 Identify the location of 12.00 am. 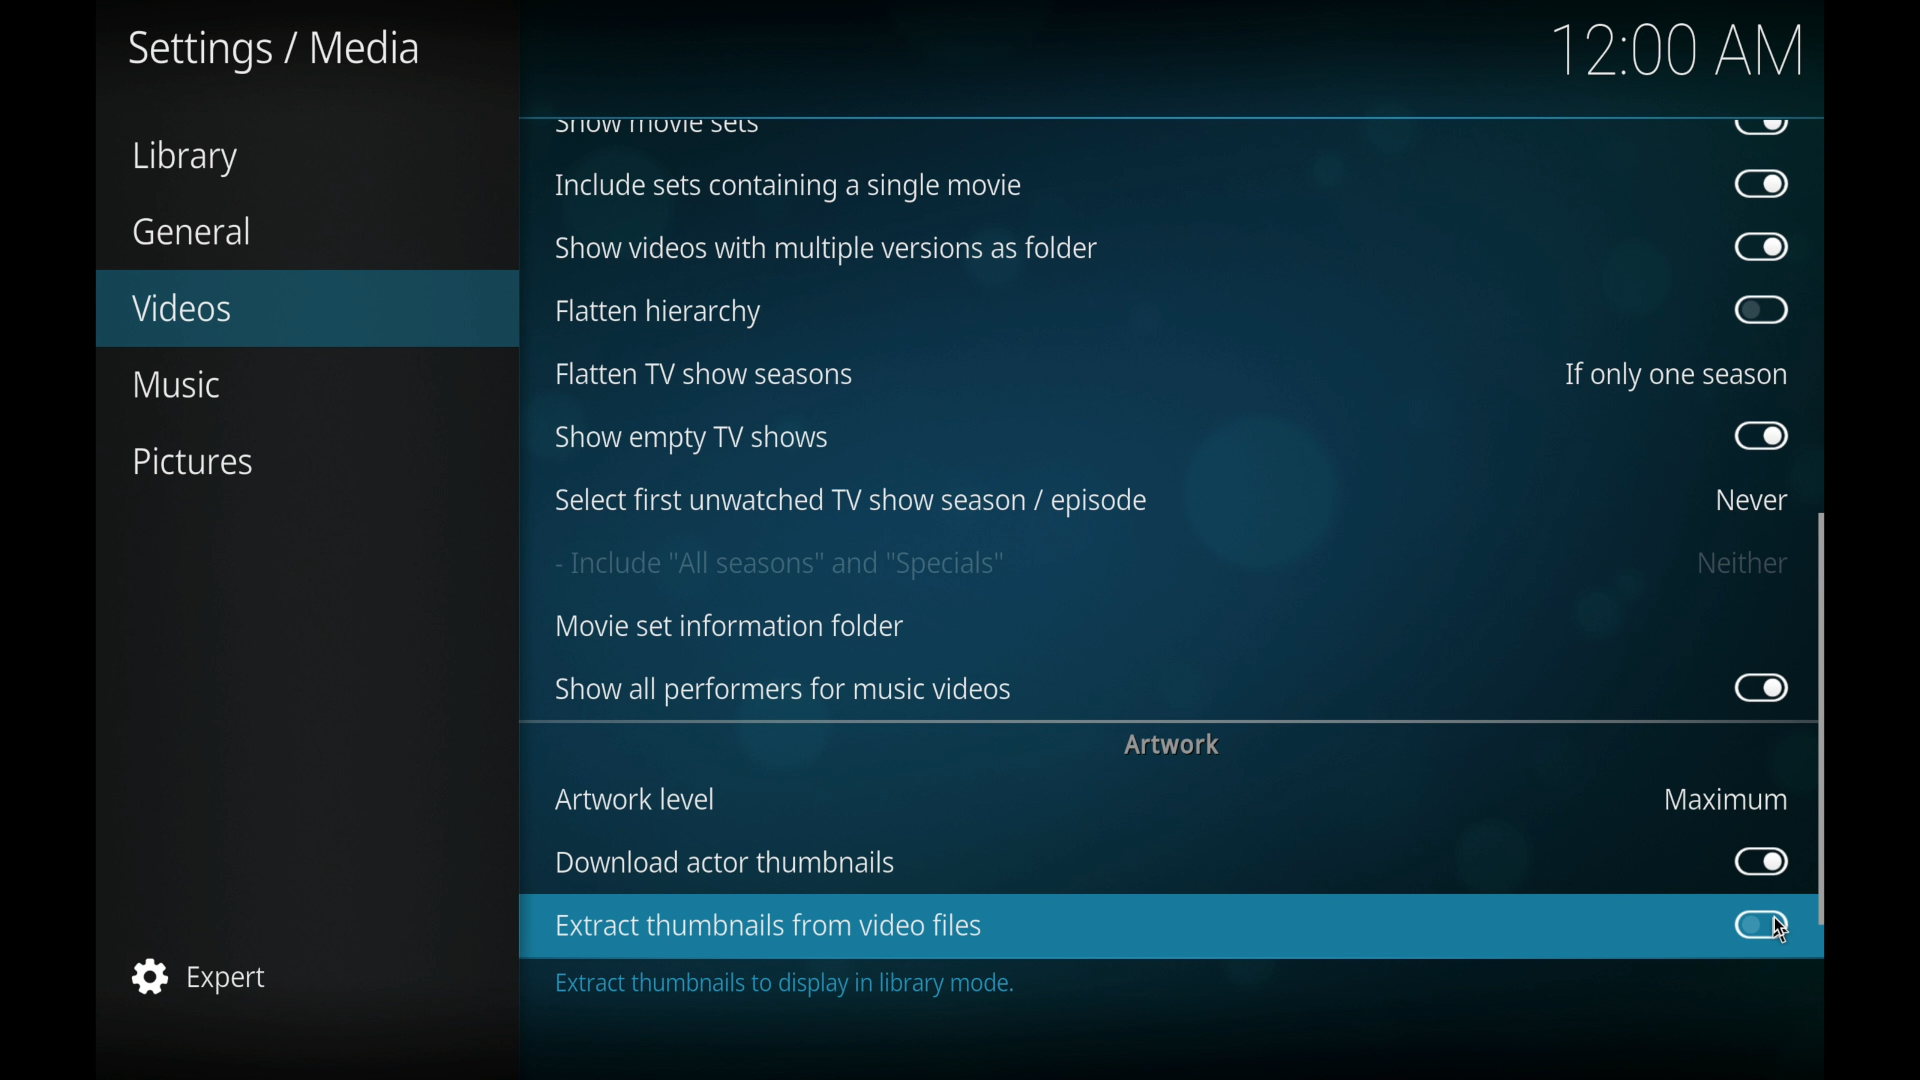
(1679, 50).